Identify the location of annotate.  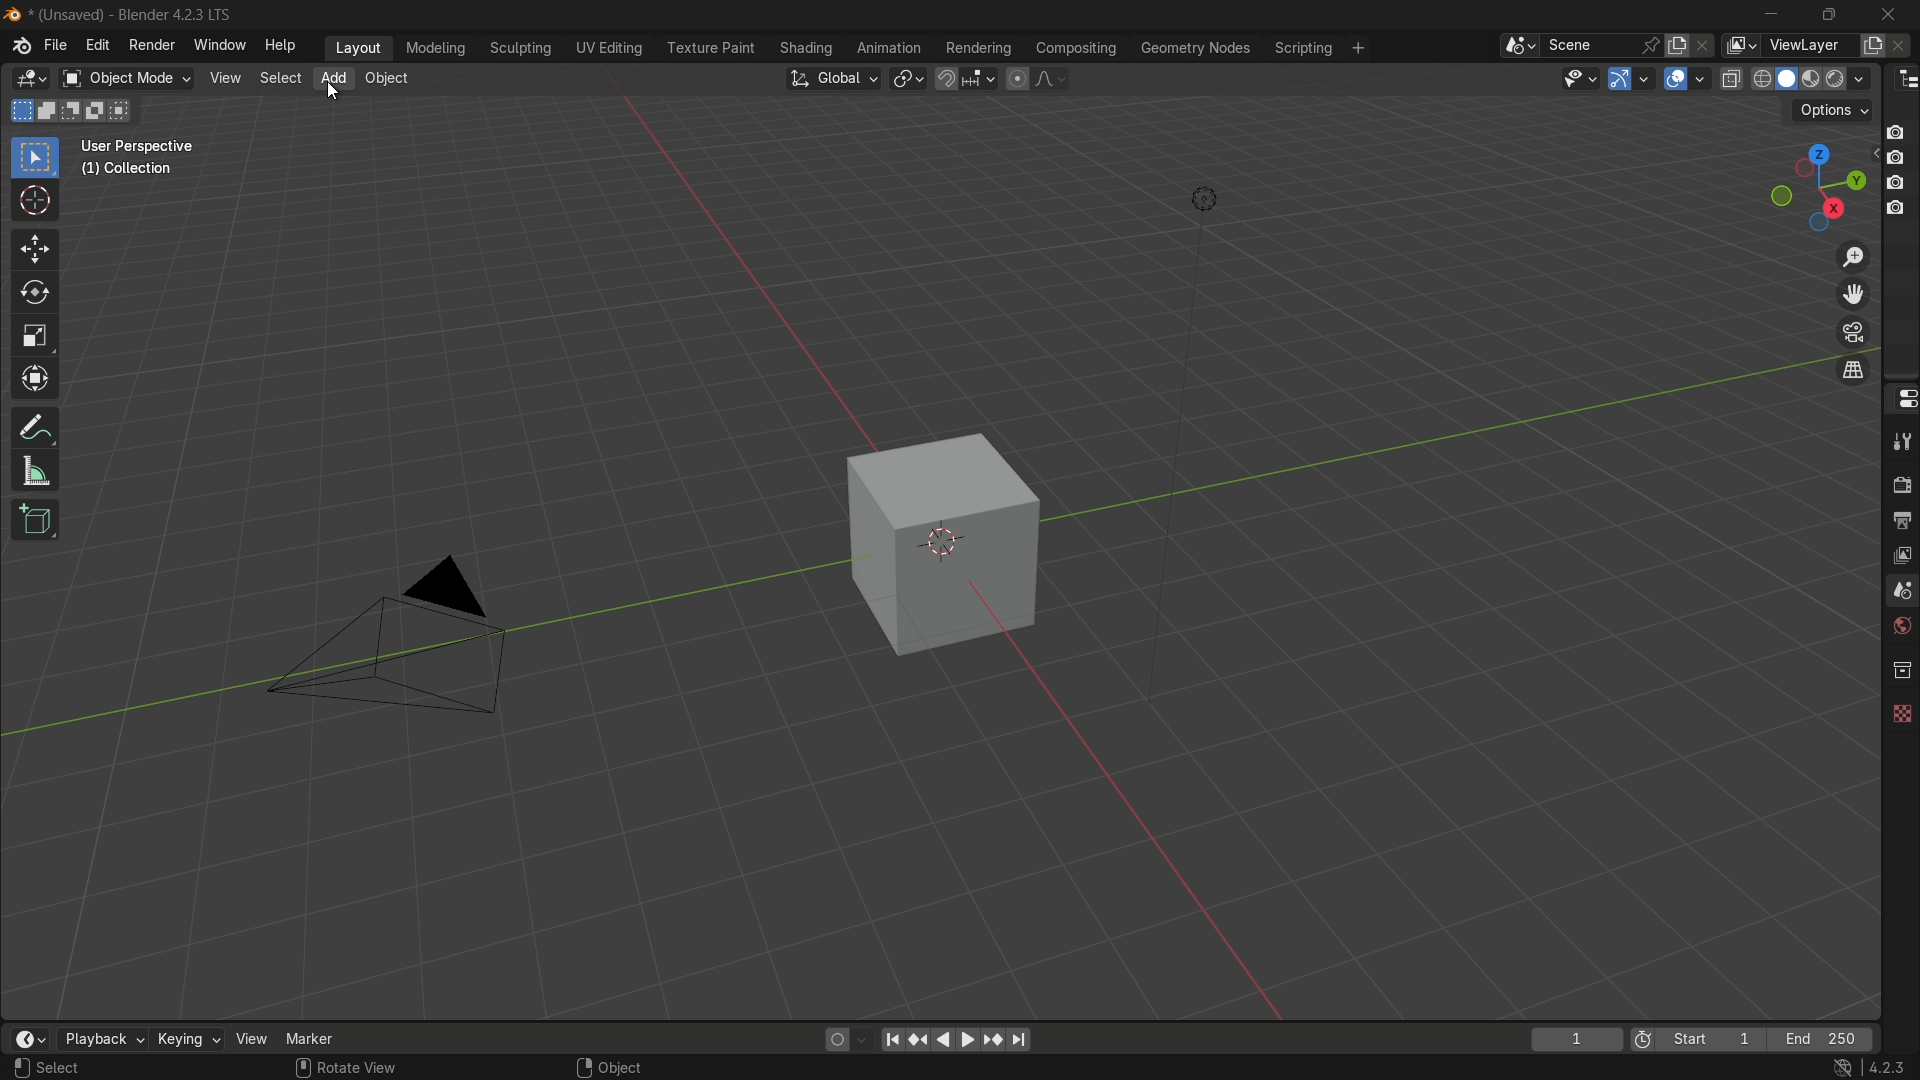
(36, 428).